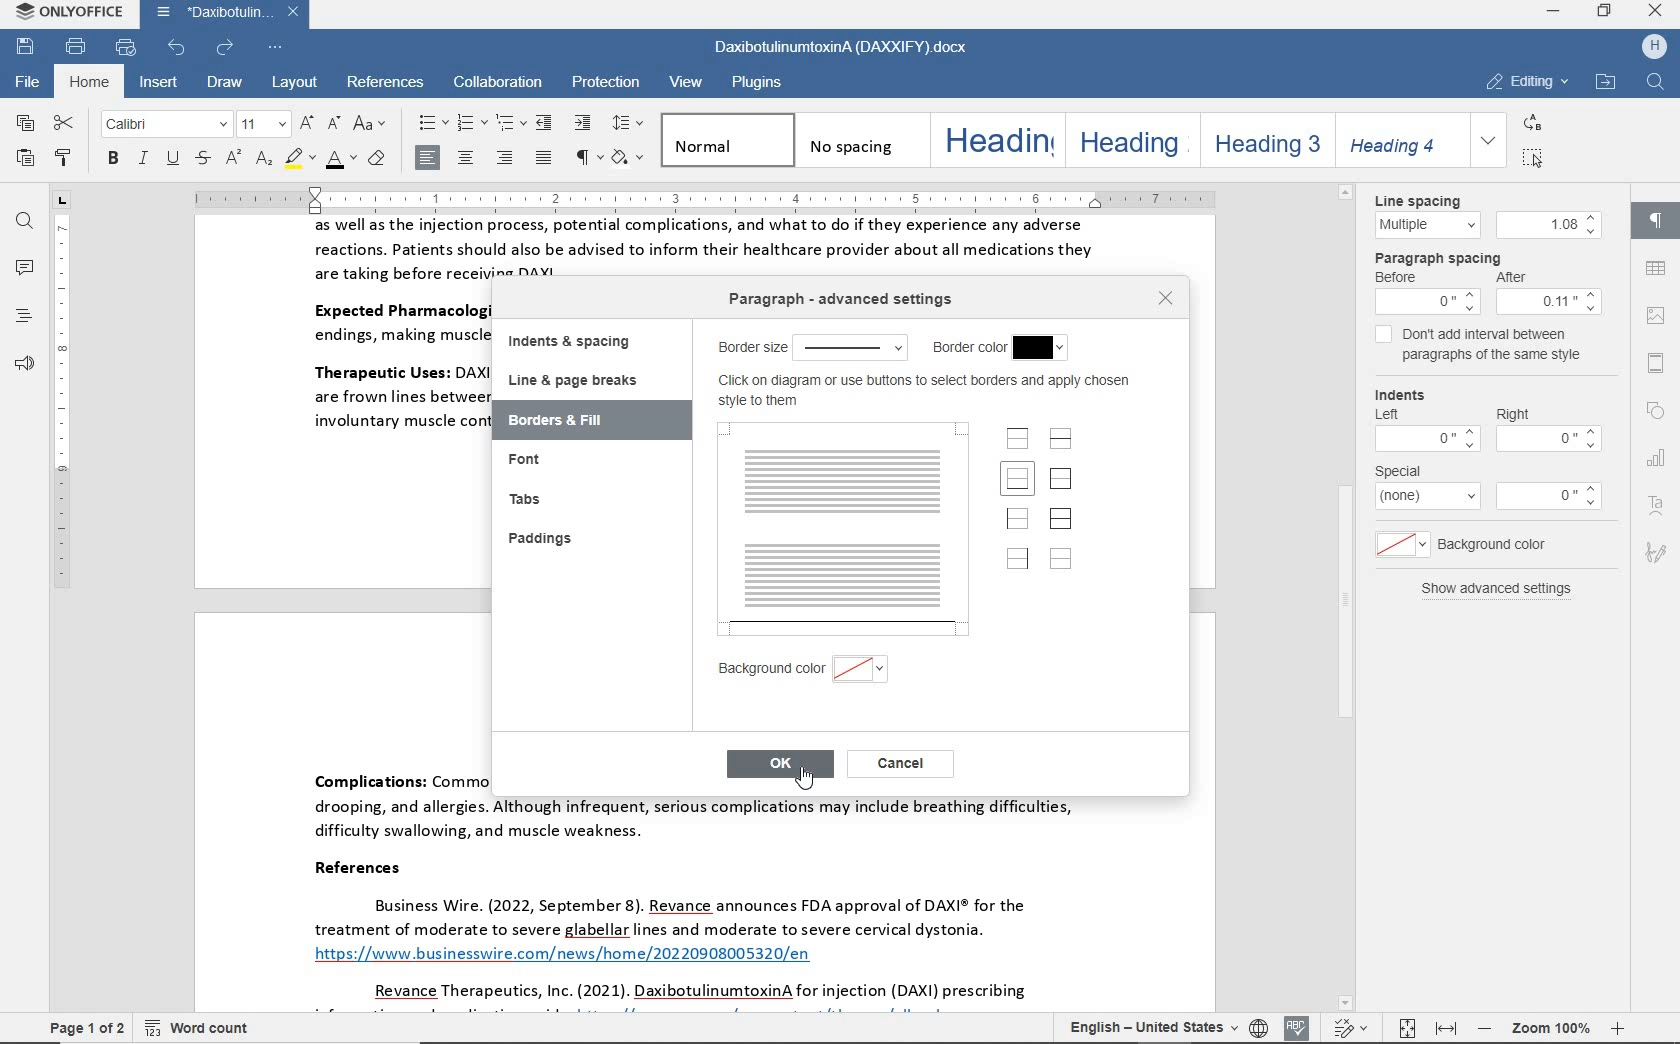 This screenshot has width=1680, height=1044. What do you see at coordinates (771, 197) in the screenshot?
I see `ruler` at bounding box center [771, 197].